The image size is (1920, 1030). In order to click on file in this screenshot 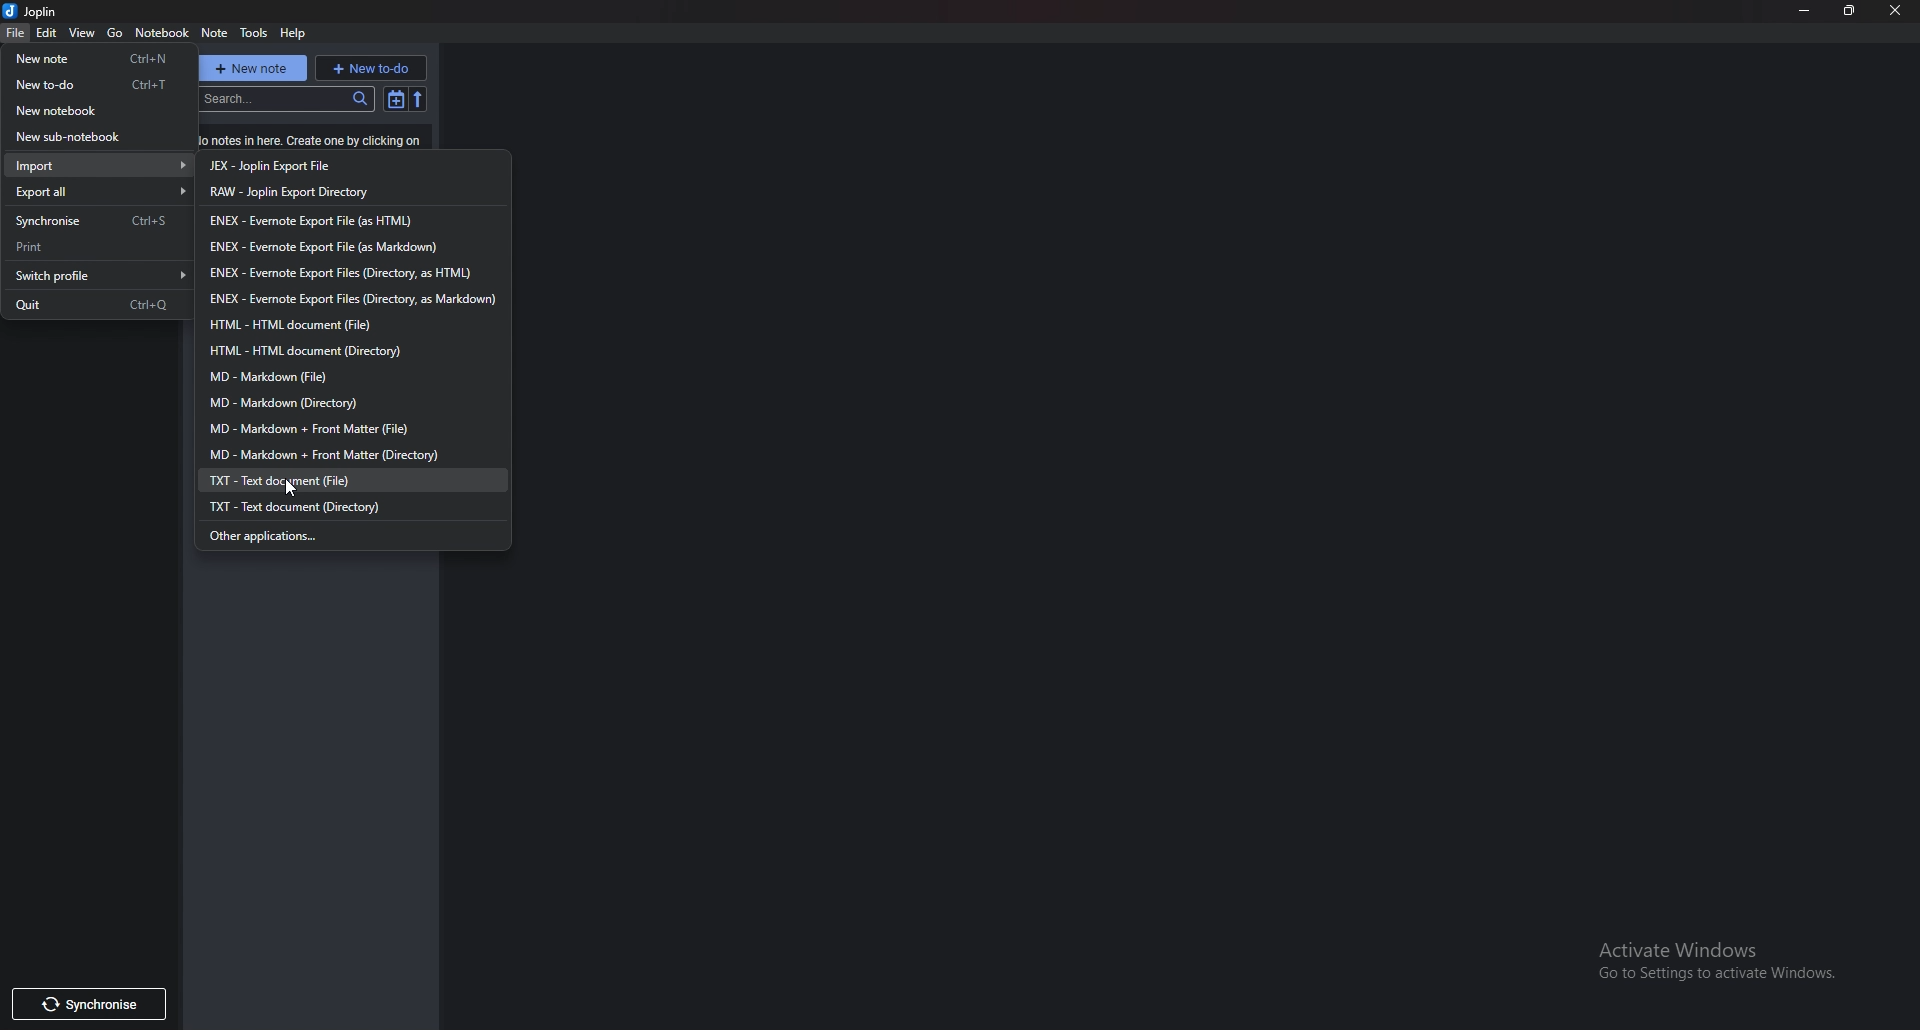, I will do `click(17, 33)`.